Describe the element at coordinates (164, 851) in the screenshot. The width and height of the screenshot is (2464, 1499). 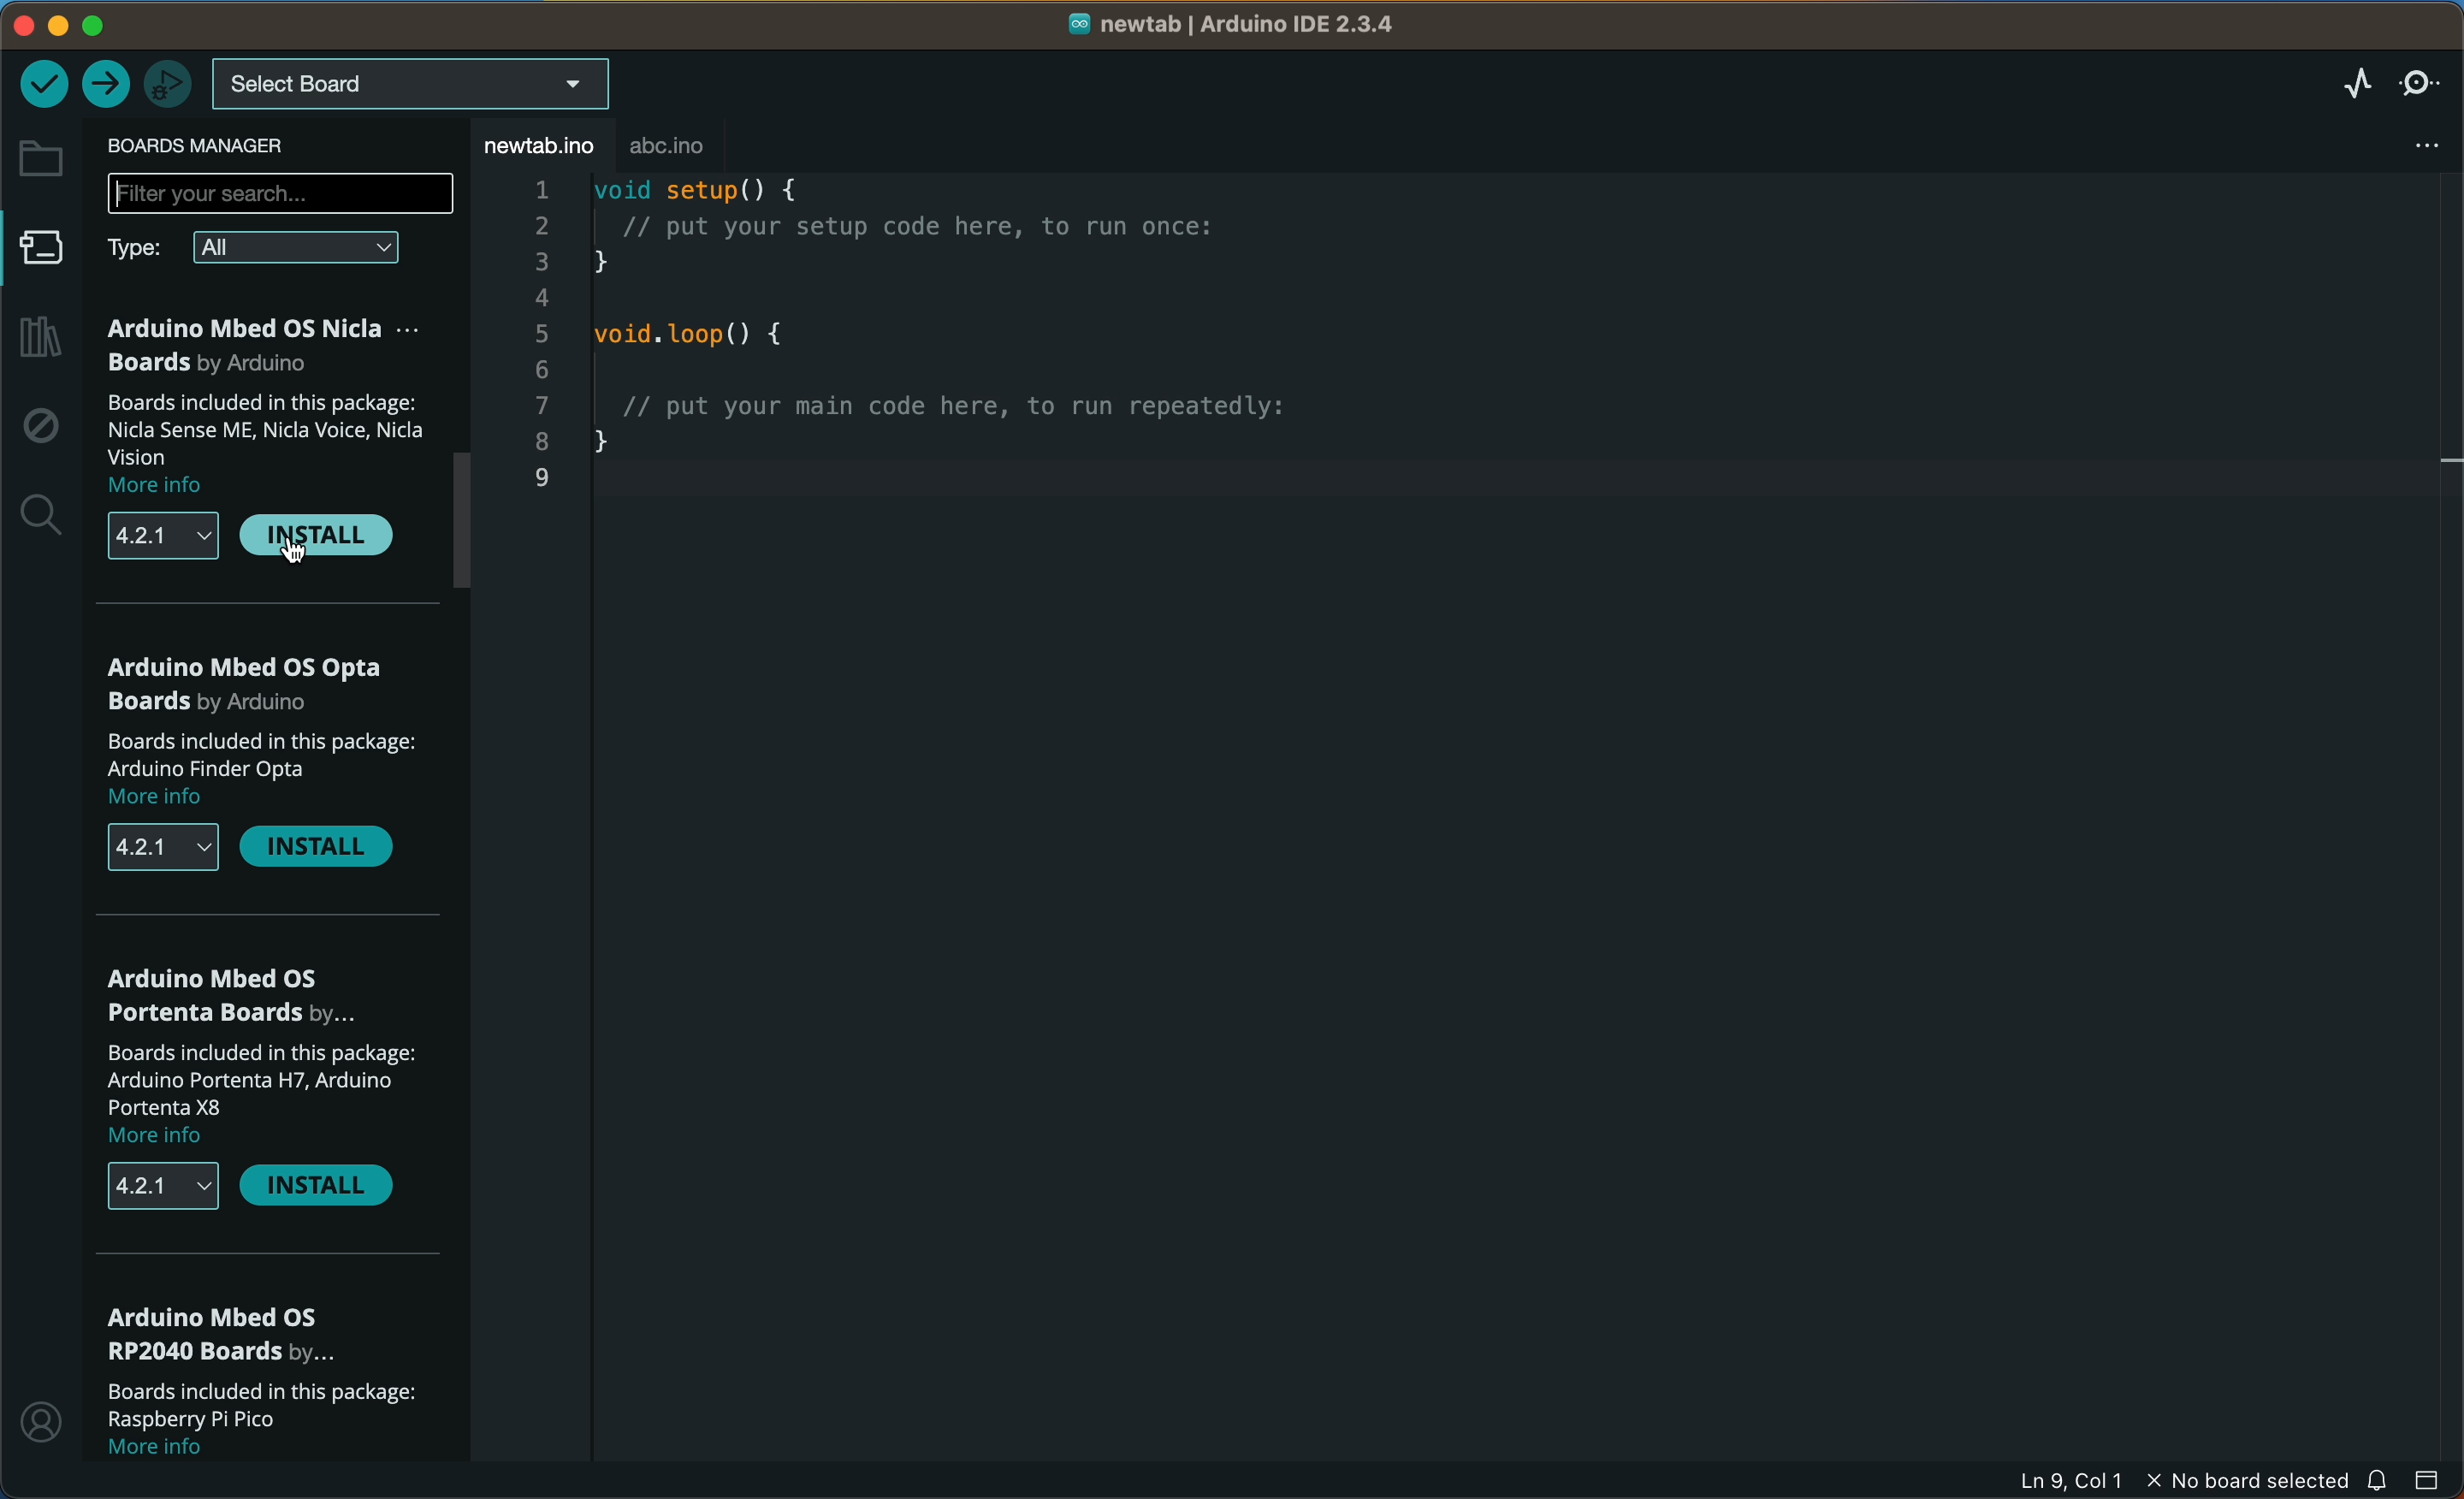
I see `versions` at that location.